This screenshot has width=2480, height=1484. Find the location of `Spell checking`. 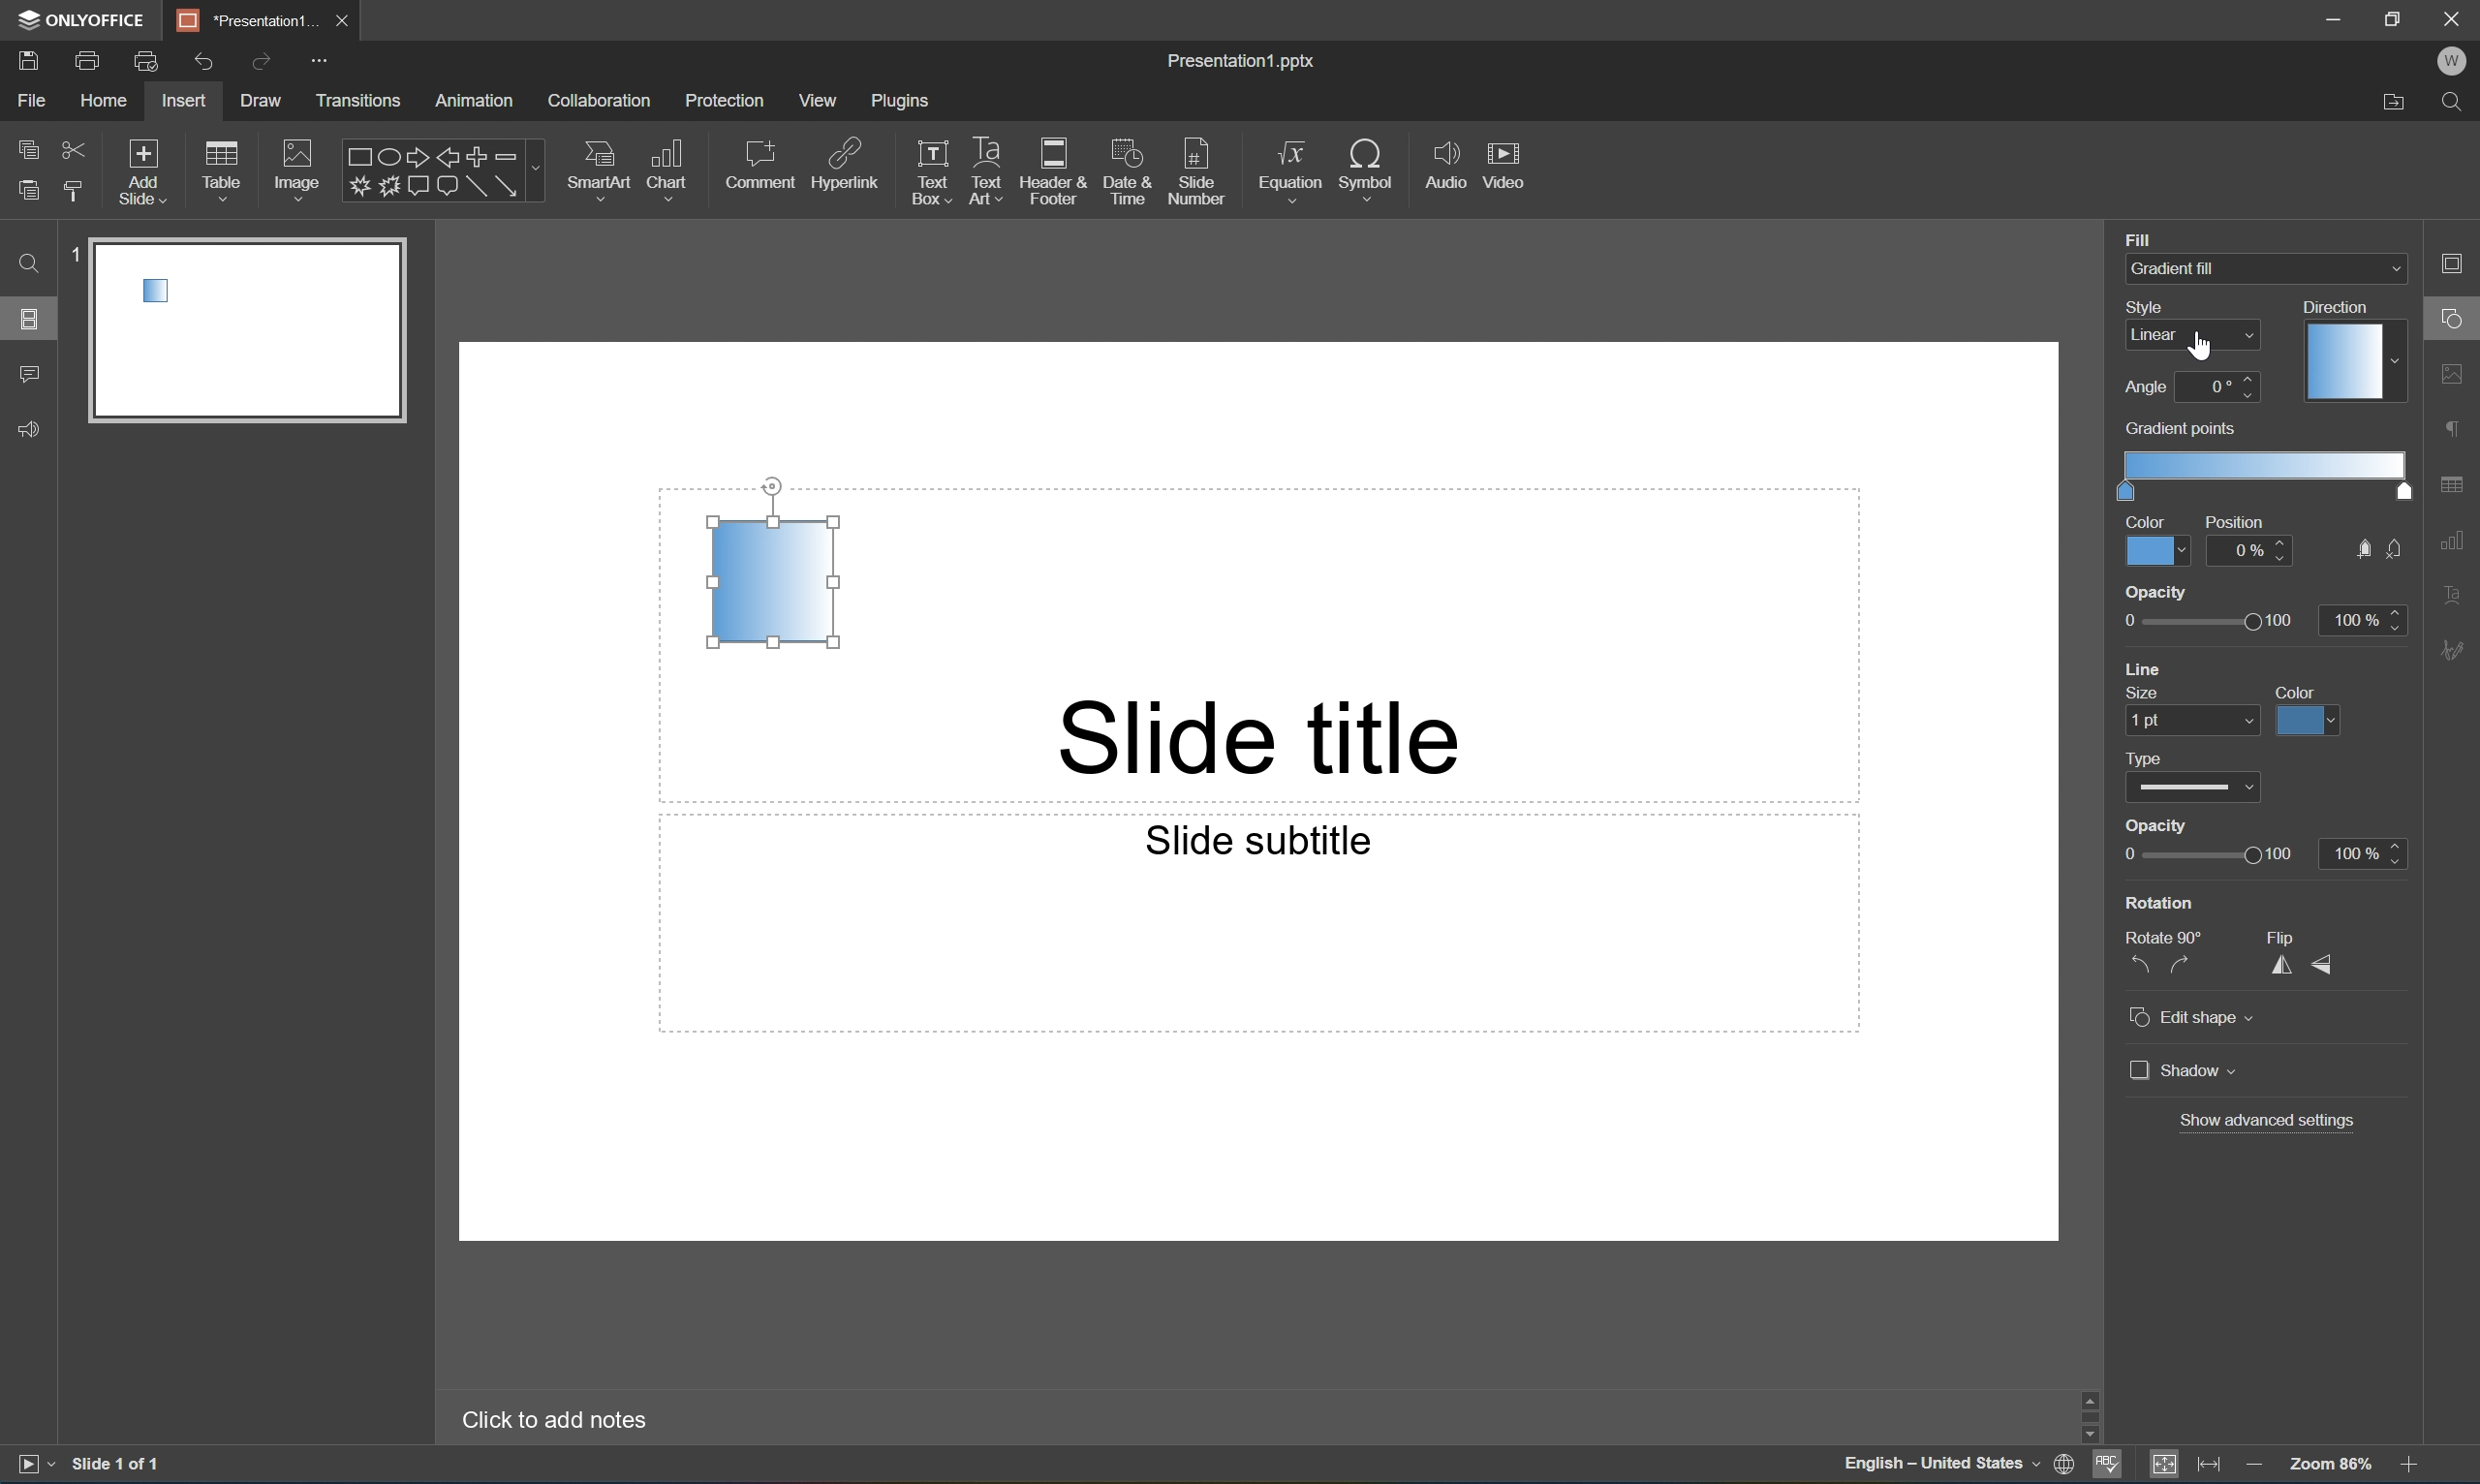

Spell checking is located at coordinates (2107, 1466).